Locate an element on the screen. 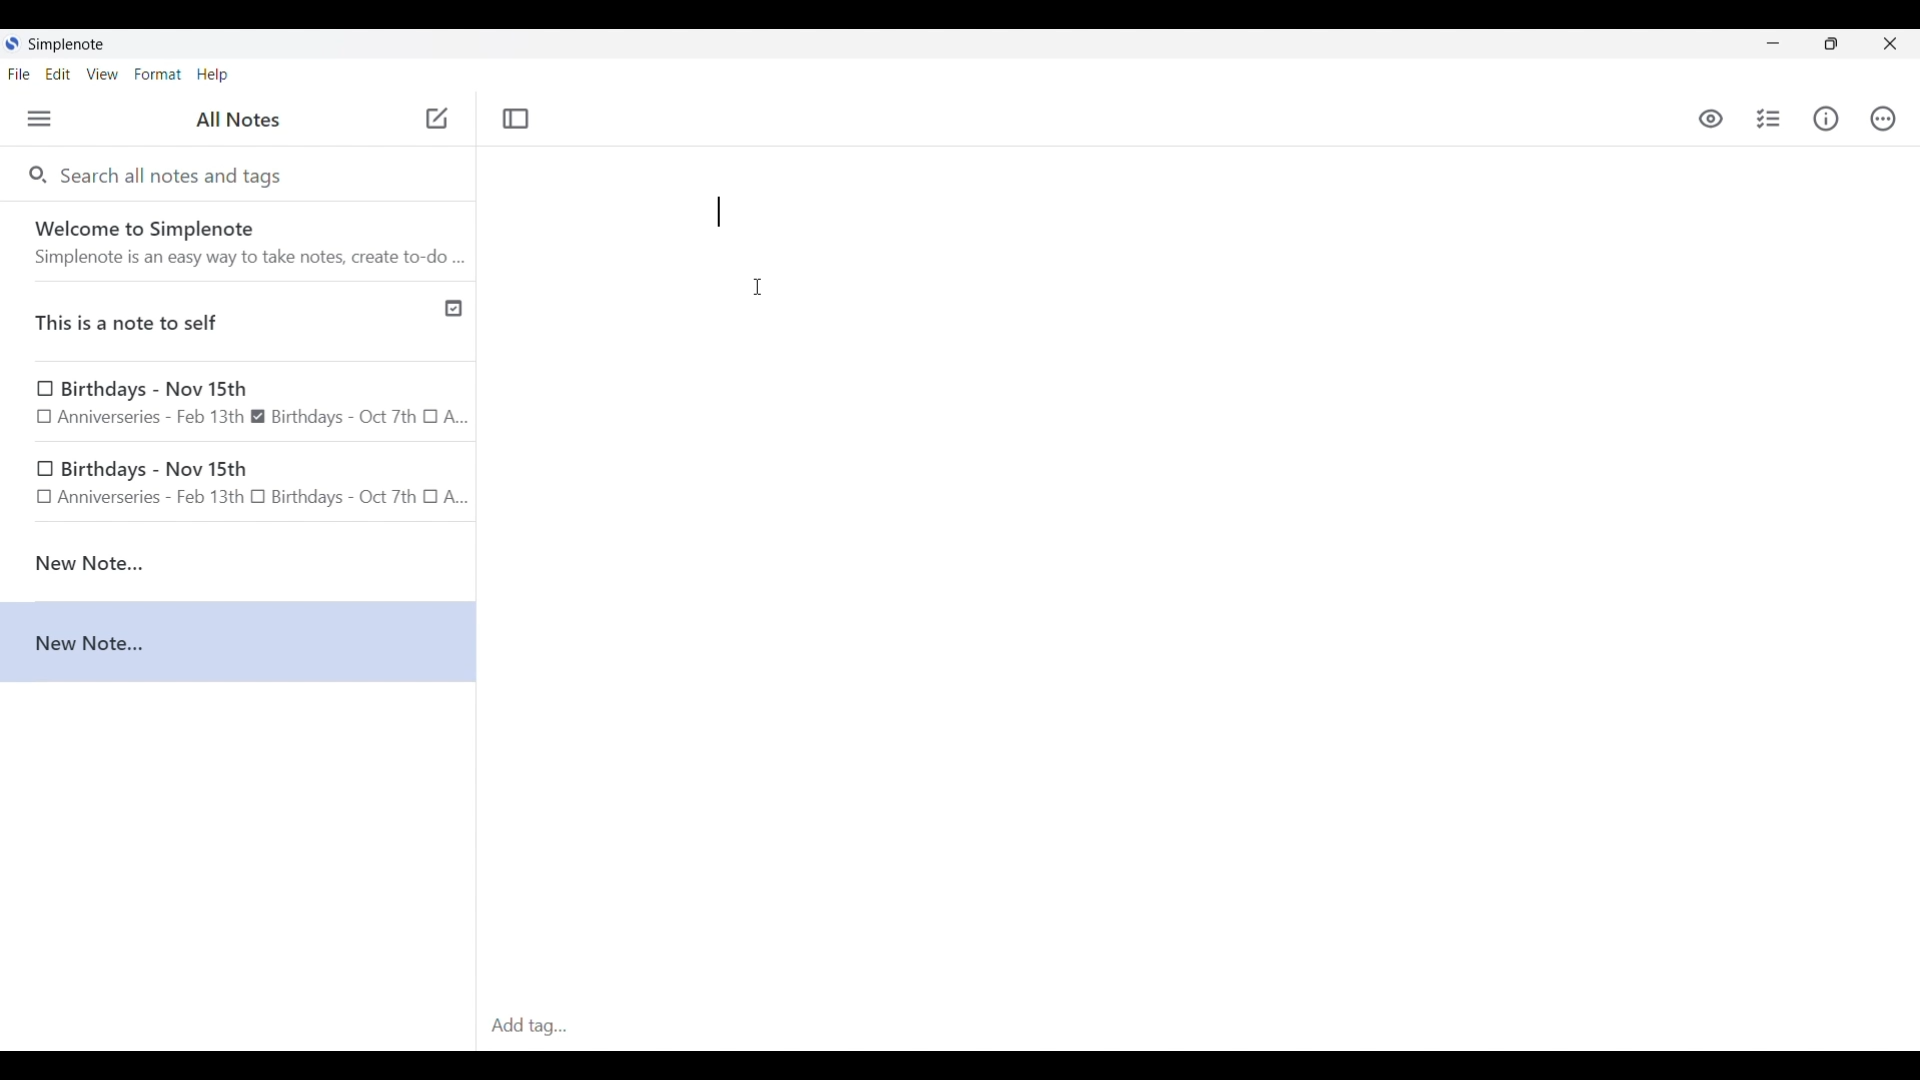 The height and width of the screenshot is (1080, 1920). Software welcome note is located at coordinates (243, 241).